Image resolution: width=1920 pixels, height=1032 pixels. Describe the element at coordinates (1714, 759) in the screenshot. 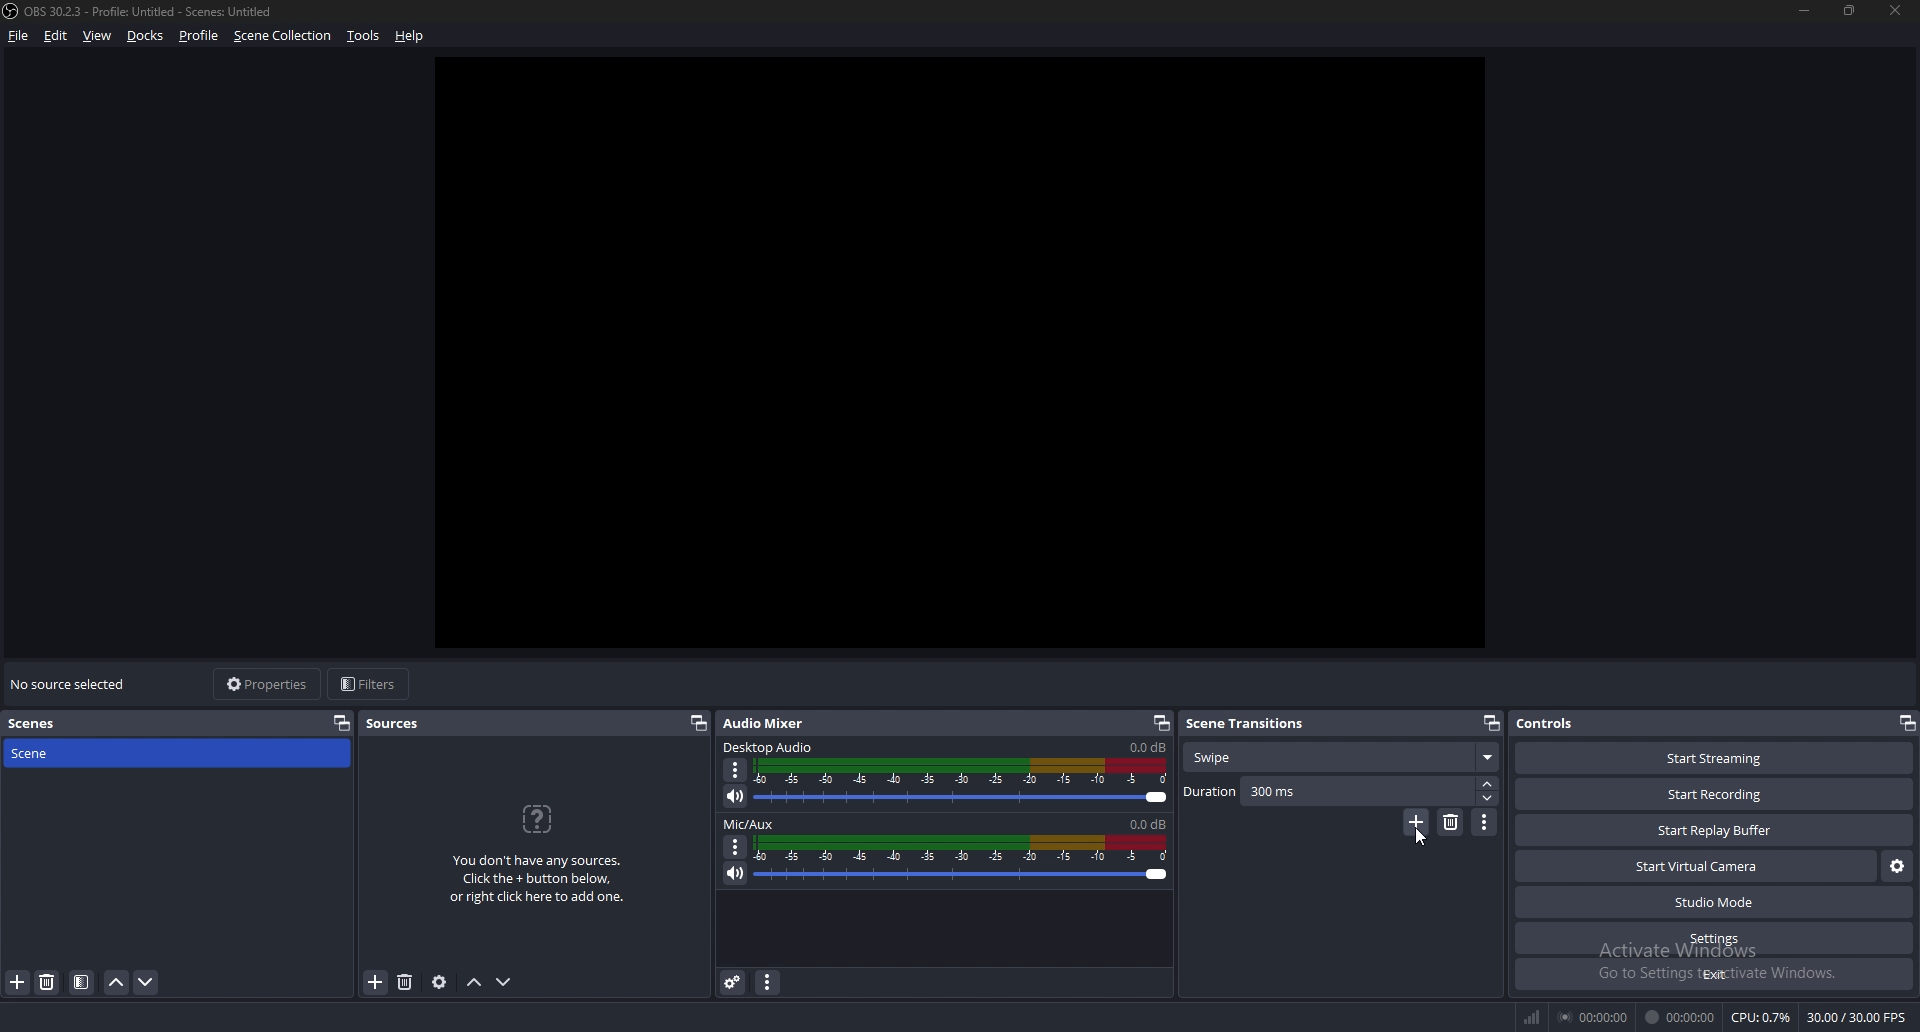

I see `start streaming` at that location.